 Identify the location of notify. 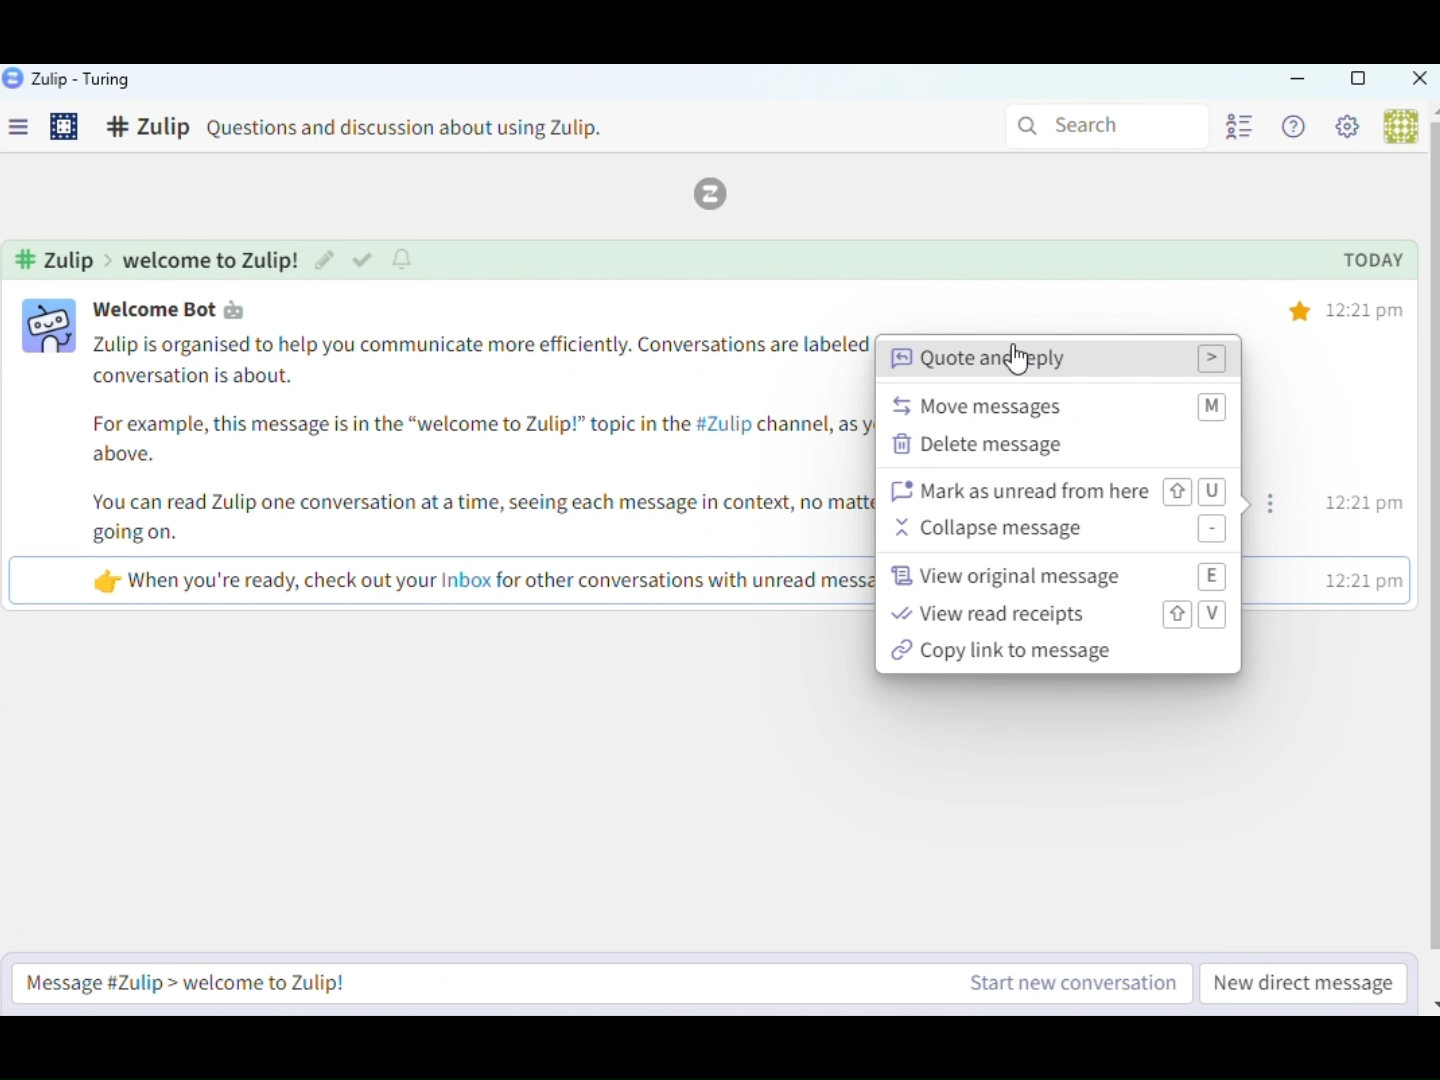
(405, 259).